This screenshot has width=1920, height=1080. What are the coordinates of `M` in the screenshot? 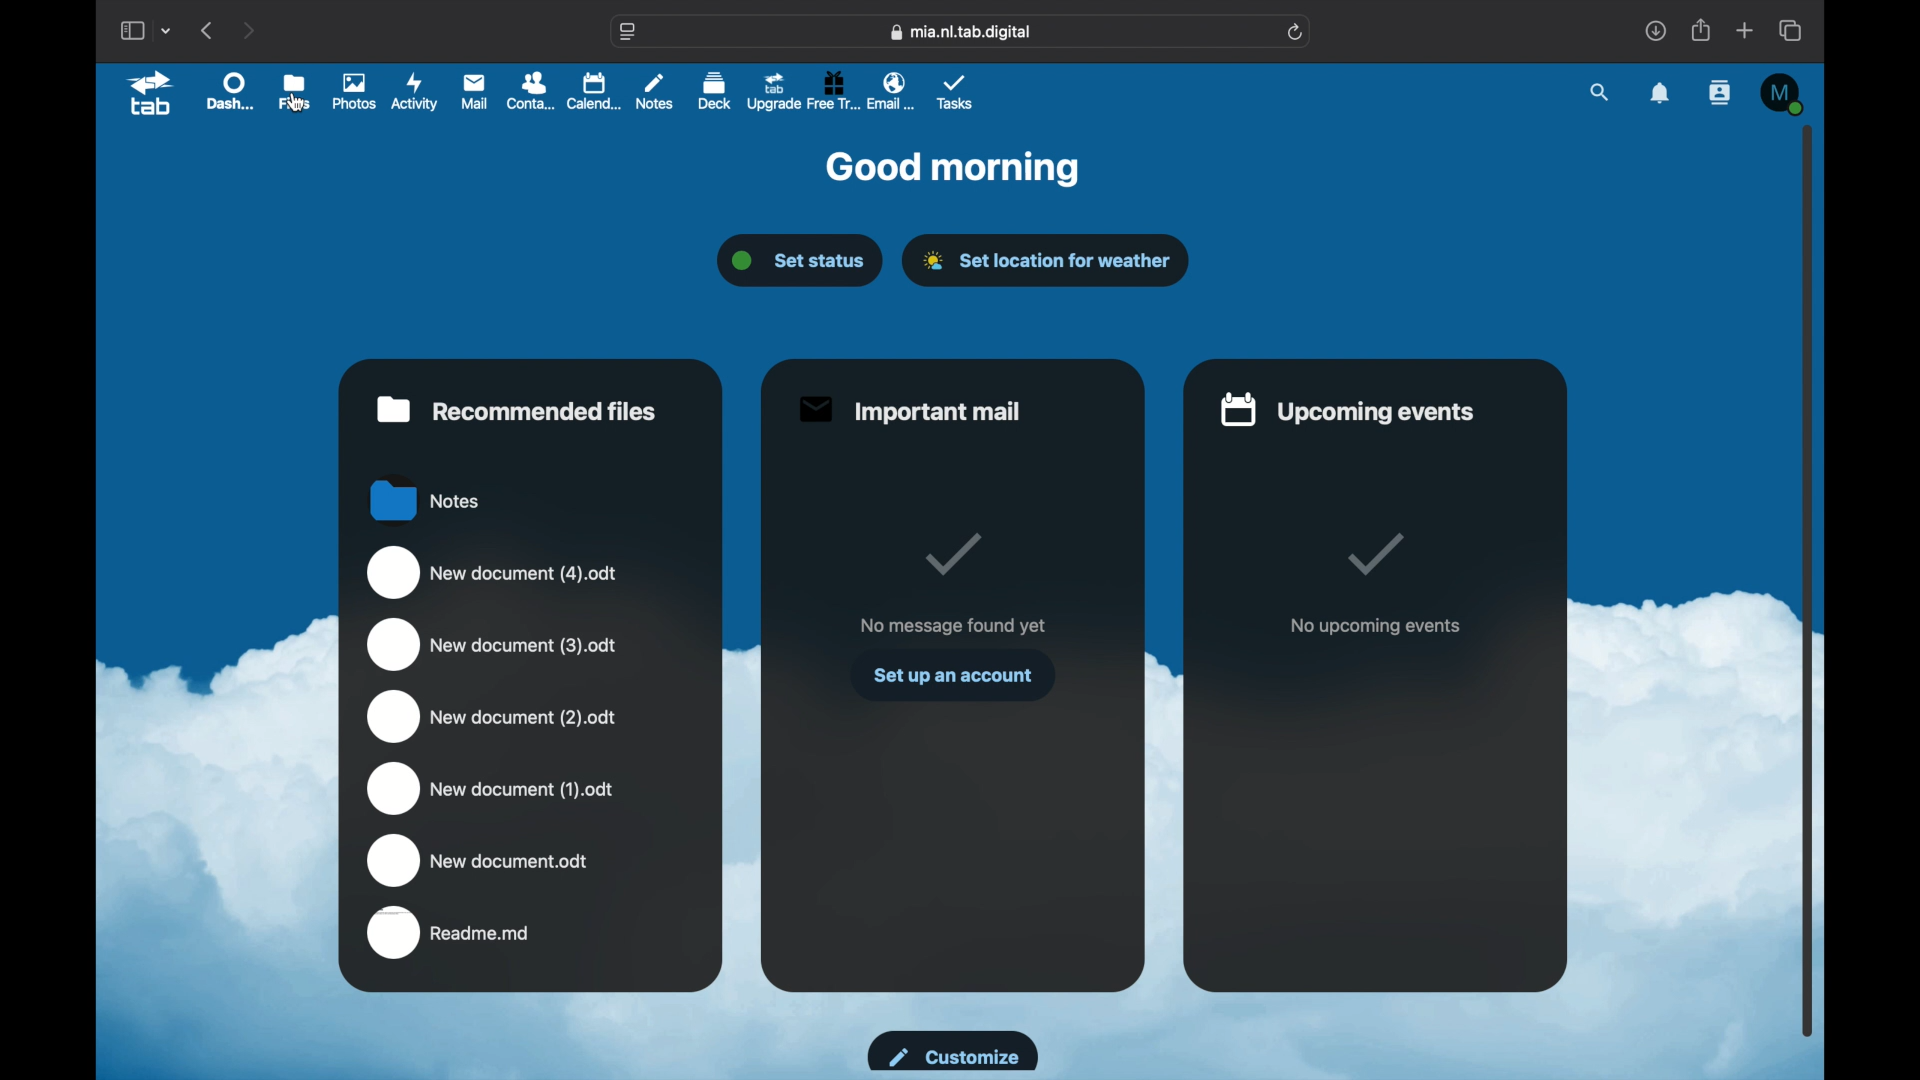 It's located at (1782, 94).